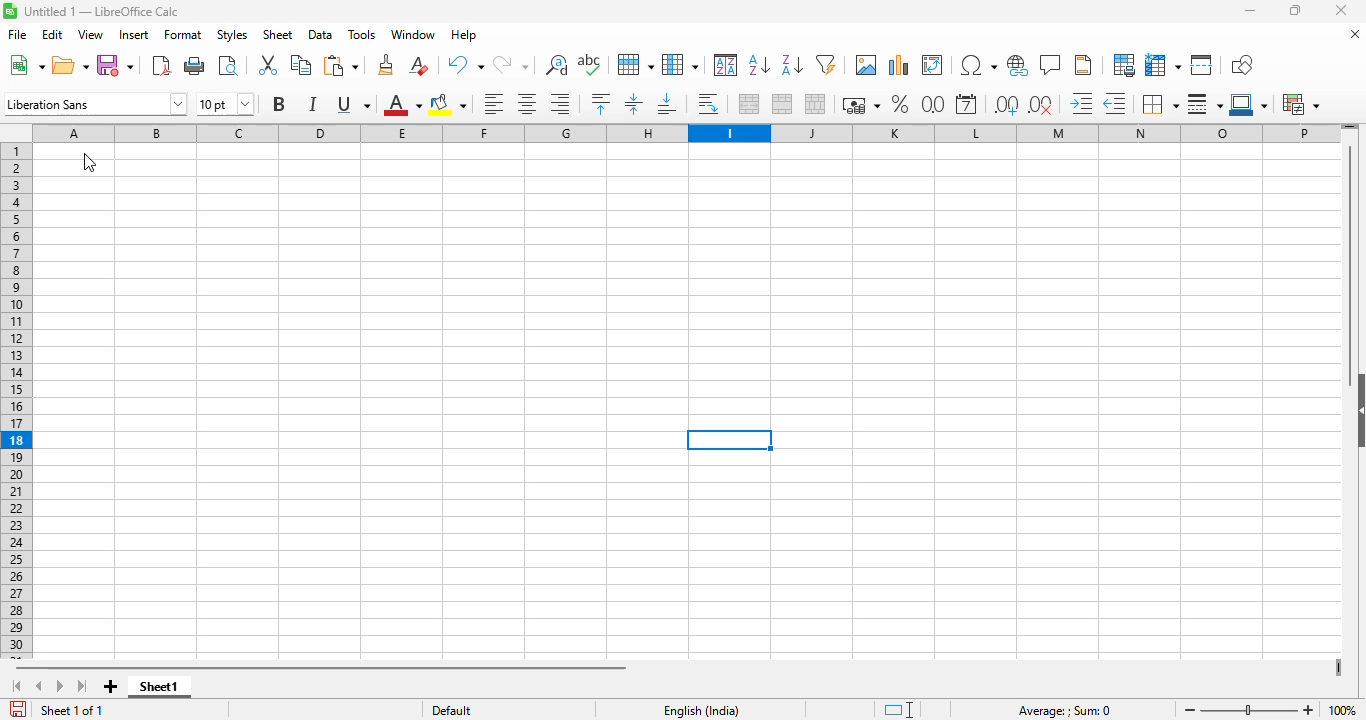 Image resolution: width=1366 pixels, height=720 pixels. What do you see at coordinates (979, 65) in the screenshot?
I see `insert special characters` at bounding box center [979, 65].